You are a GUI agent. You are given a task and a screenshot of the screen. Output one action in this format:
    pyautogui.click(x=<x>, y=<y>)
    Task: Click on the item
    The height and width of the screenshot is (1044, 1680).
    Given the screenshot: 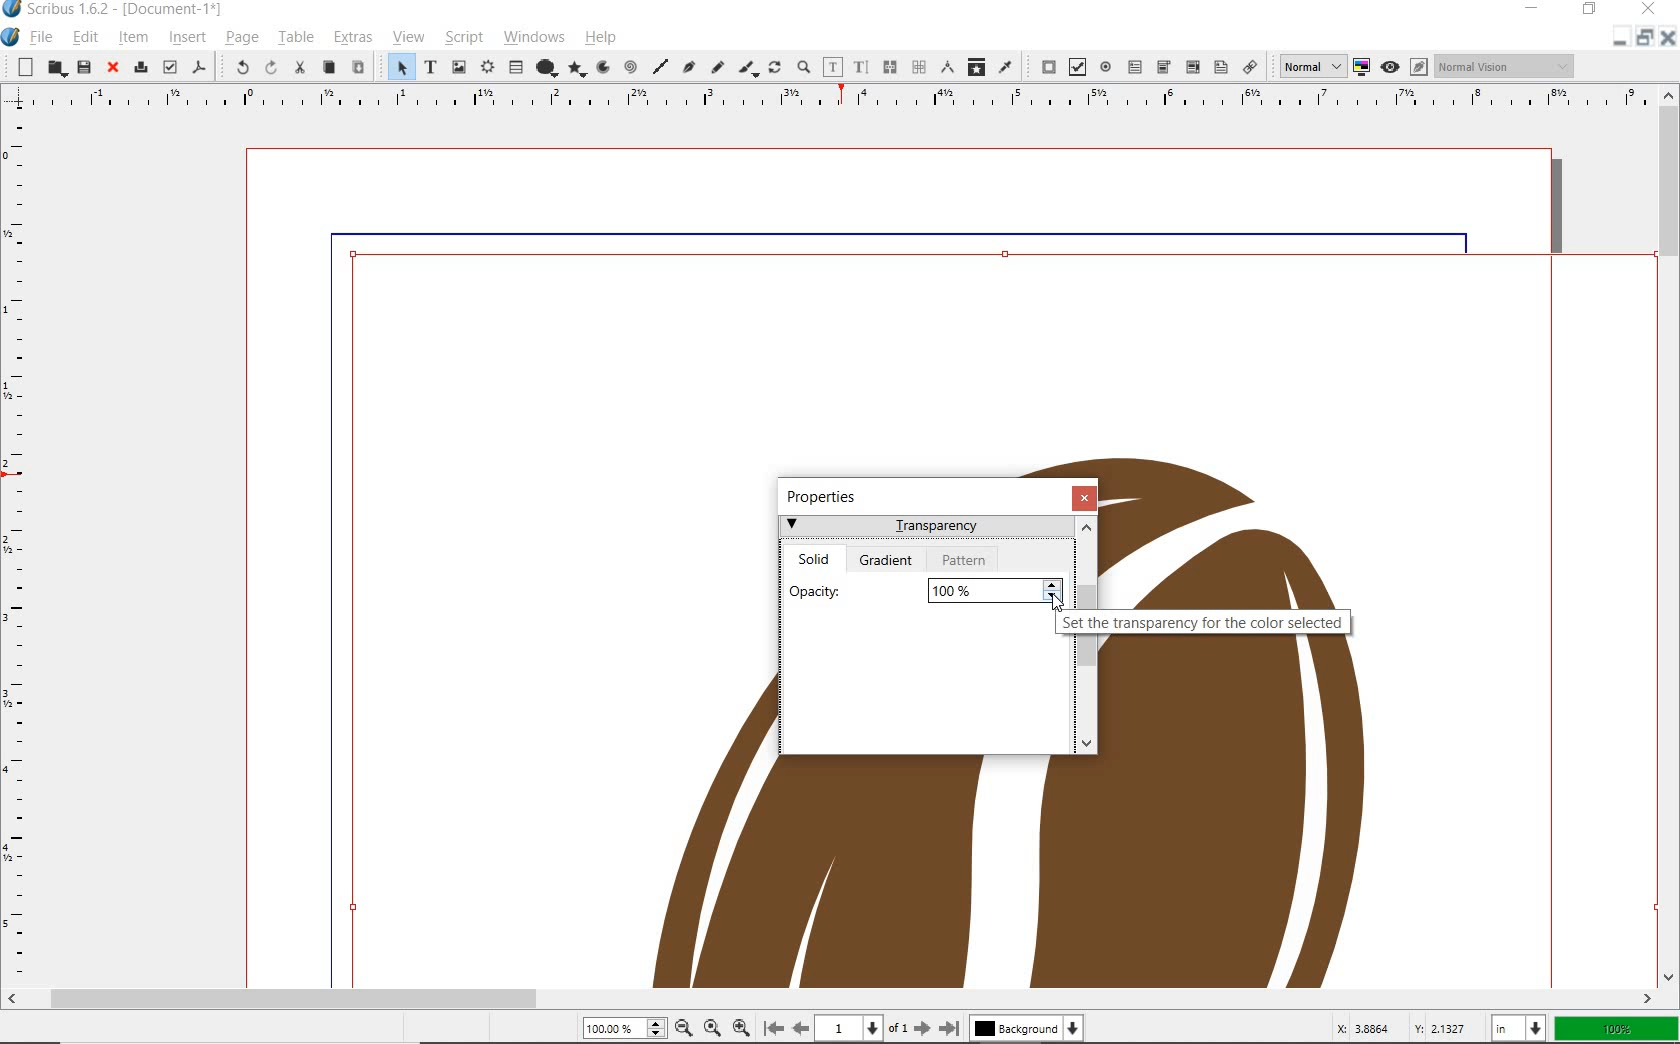 What is the action you would take?
    pyautogui.click(x=133, y=39)
    